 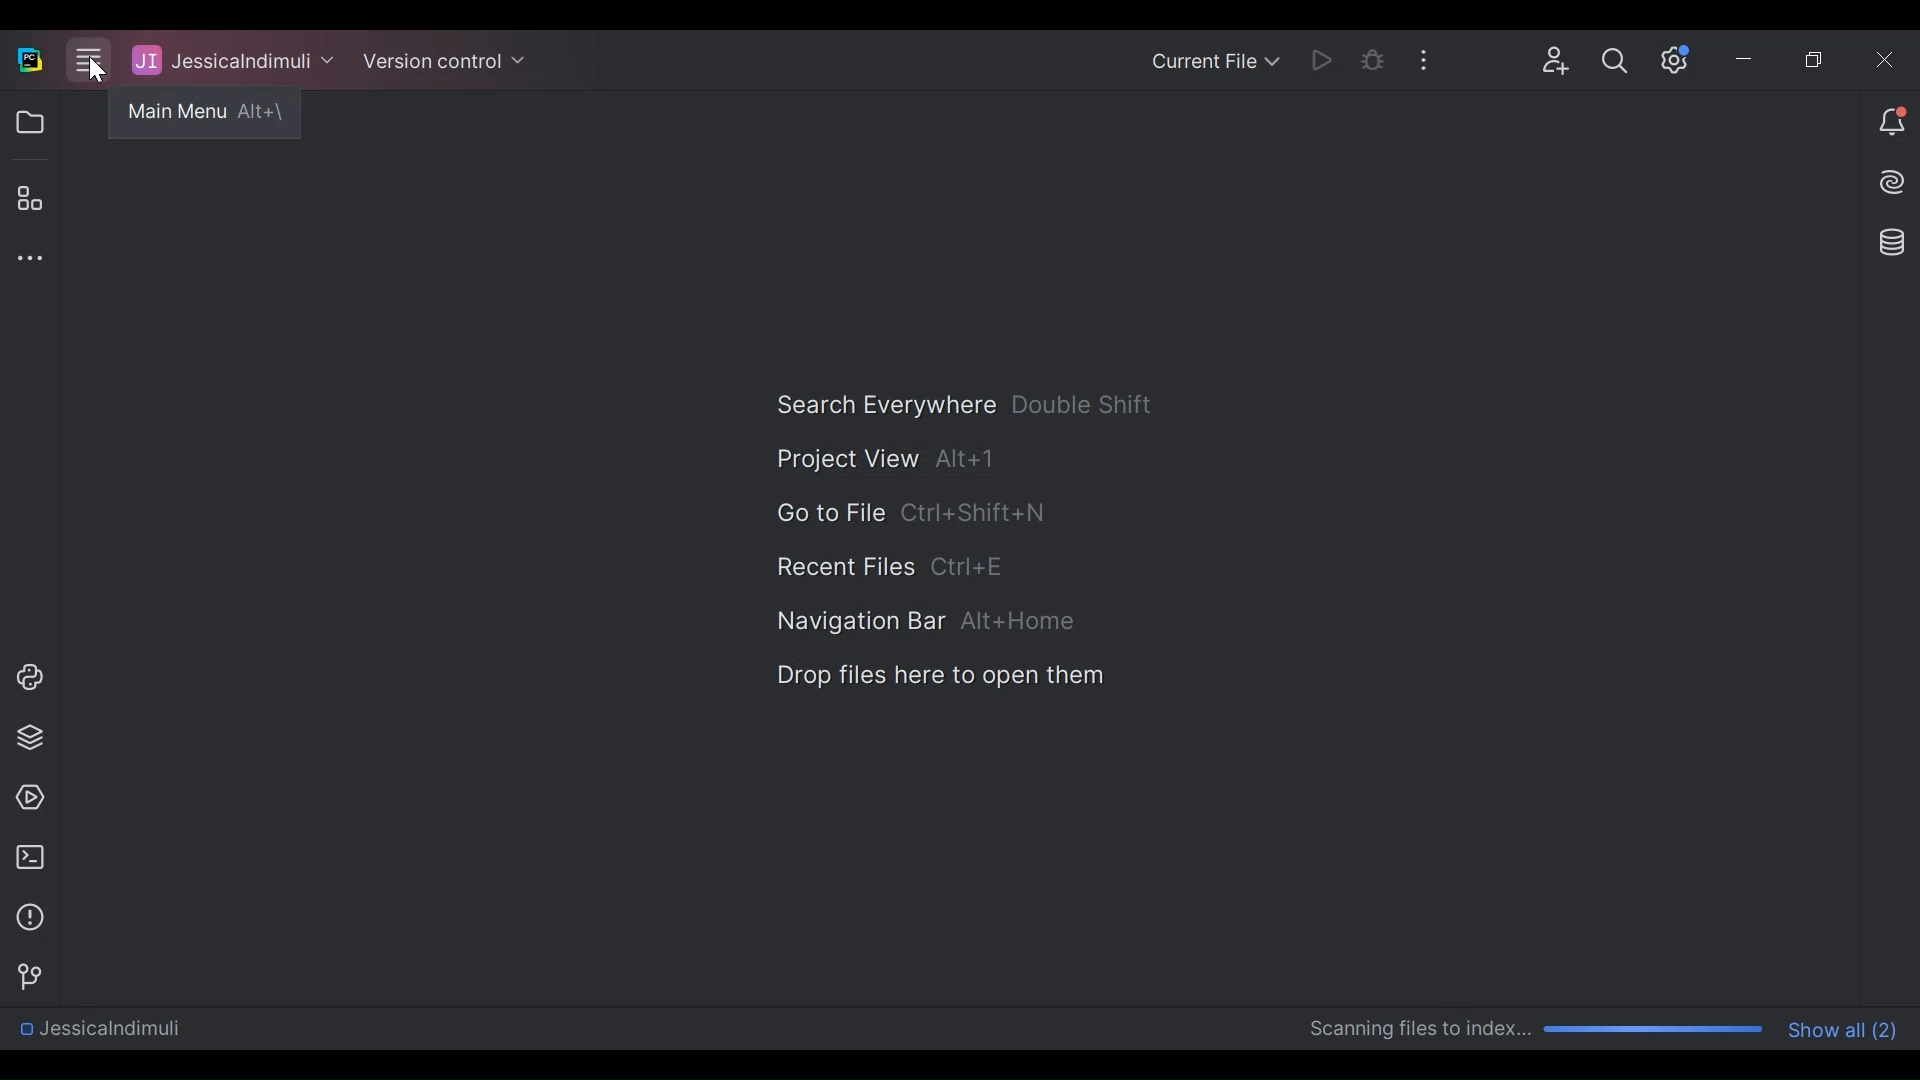 I want to click on Run, so click(x=1320, y=58).